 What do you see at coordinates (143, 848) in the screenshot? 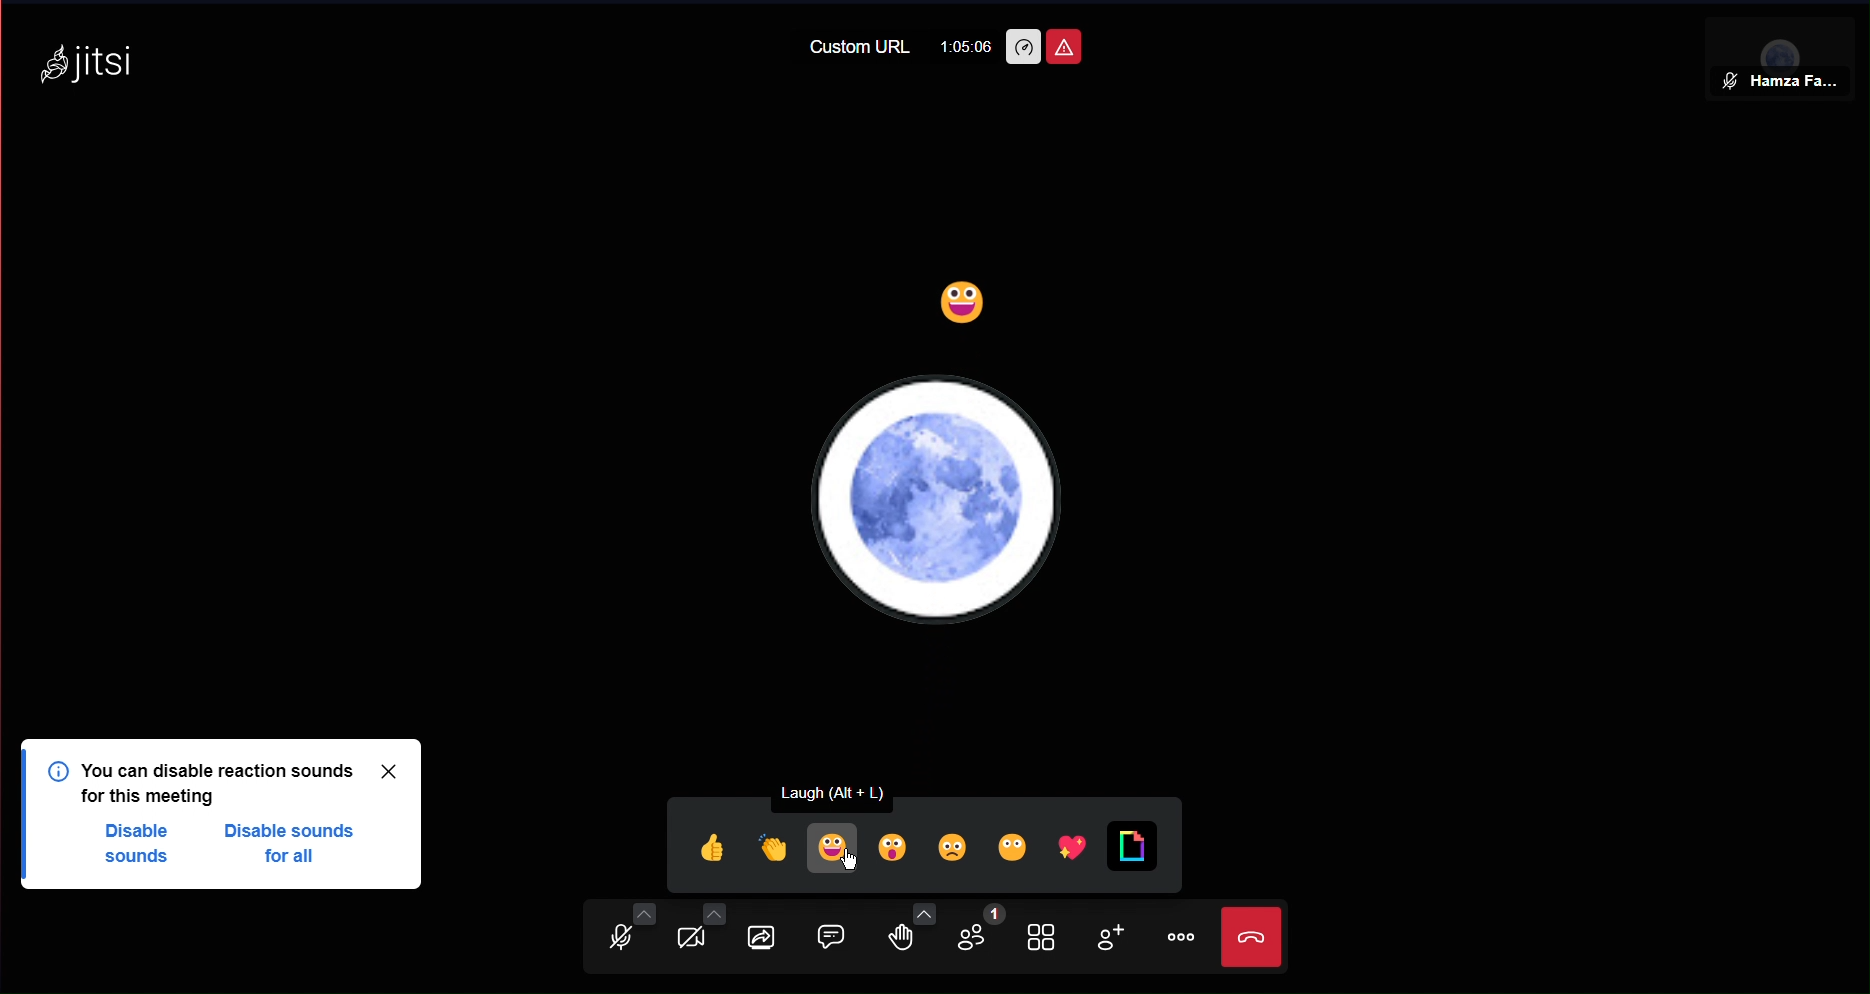
I see `Disable sounds` at bounding box center [143, 848].